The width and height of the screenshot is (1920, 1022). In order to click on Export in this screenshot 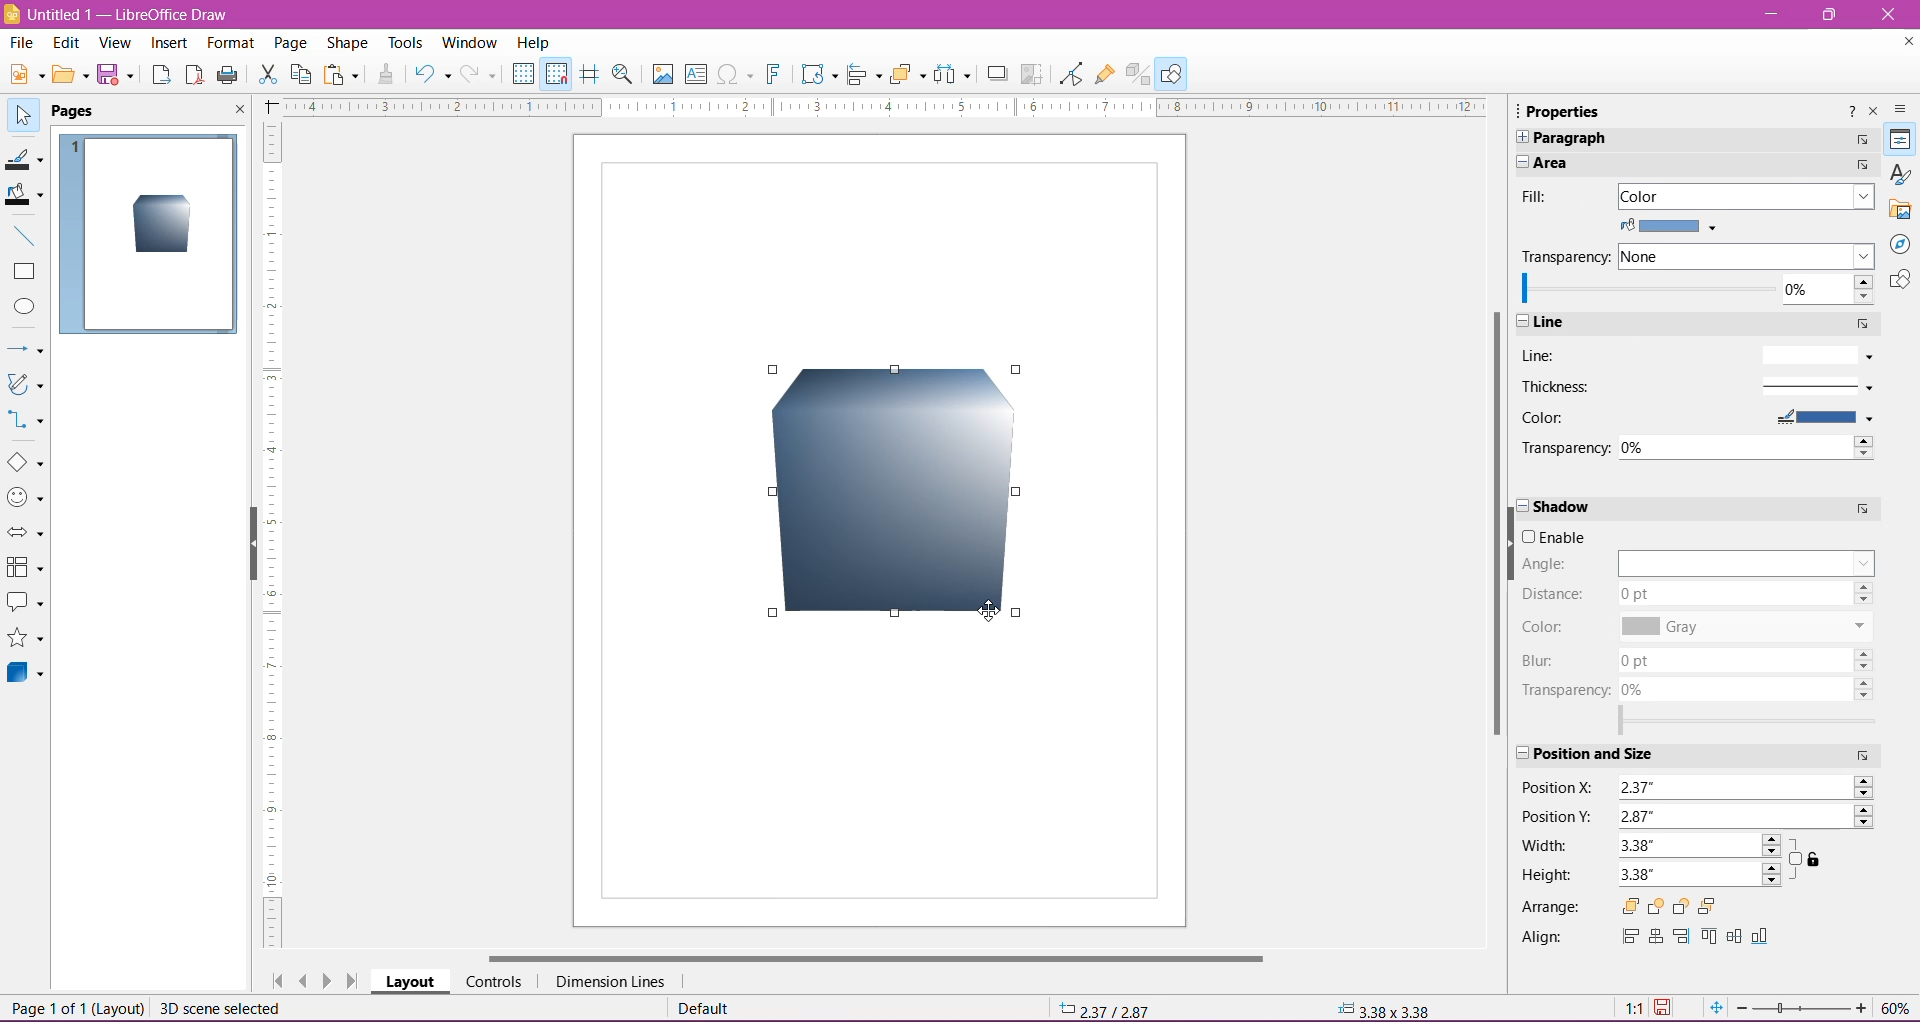, I will do `click(161, 76)`.